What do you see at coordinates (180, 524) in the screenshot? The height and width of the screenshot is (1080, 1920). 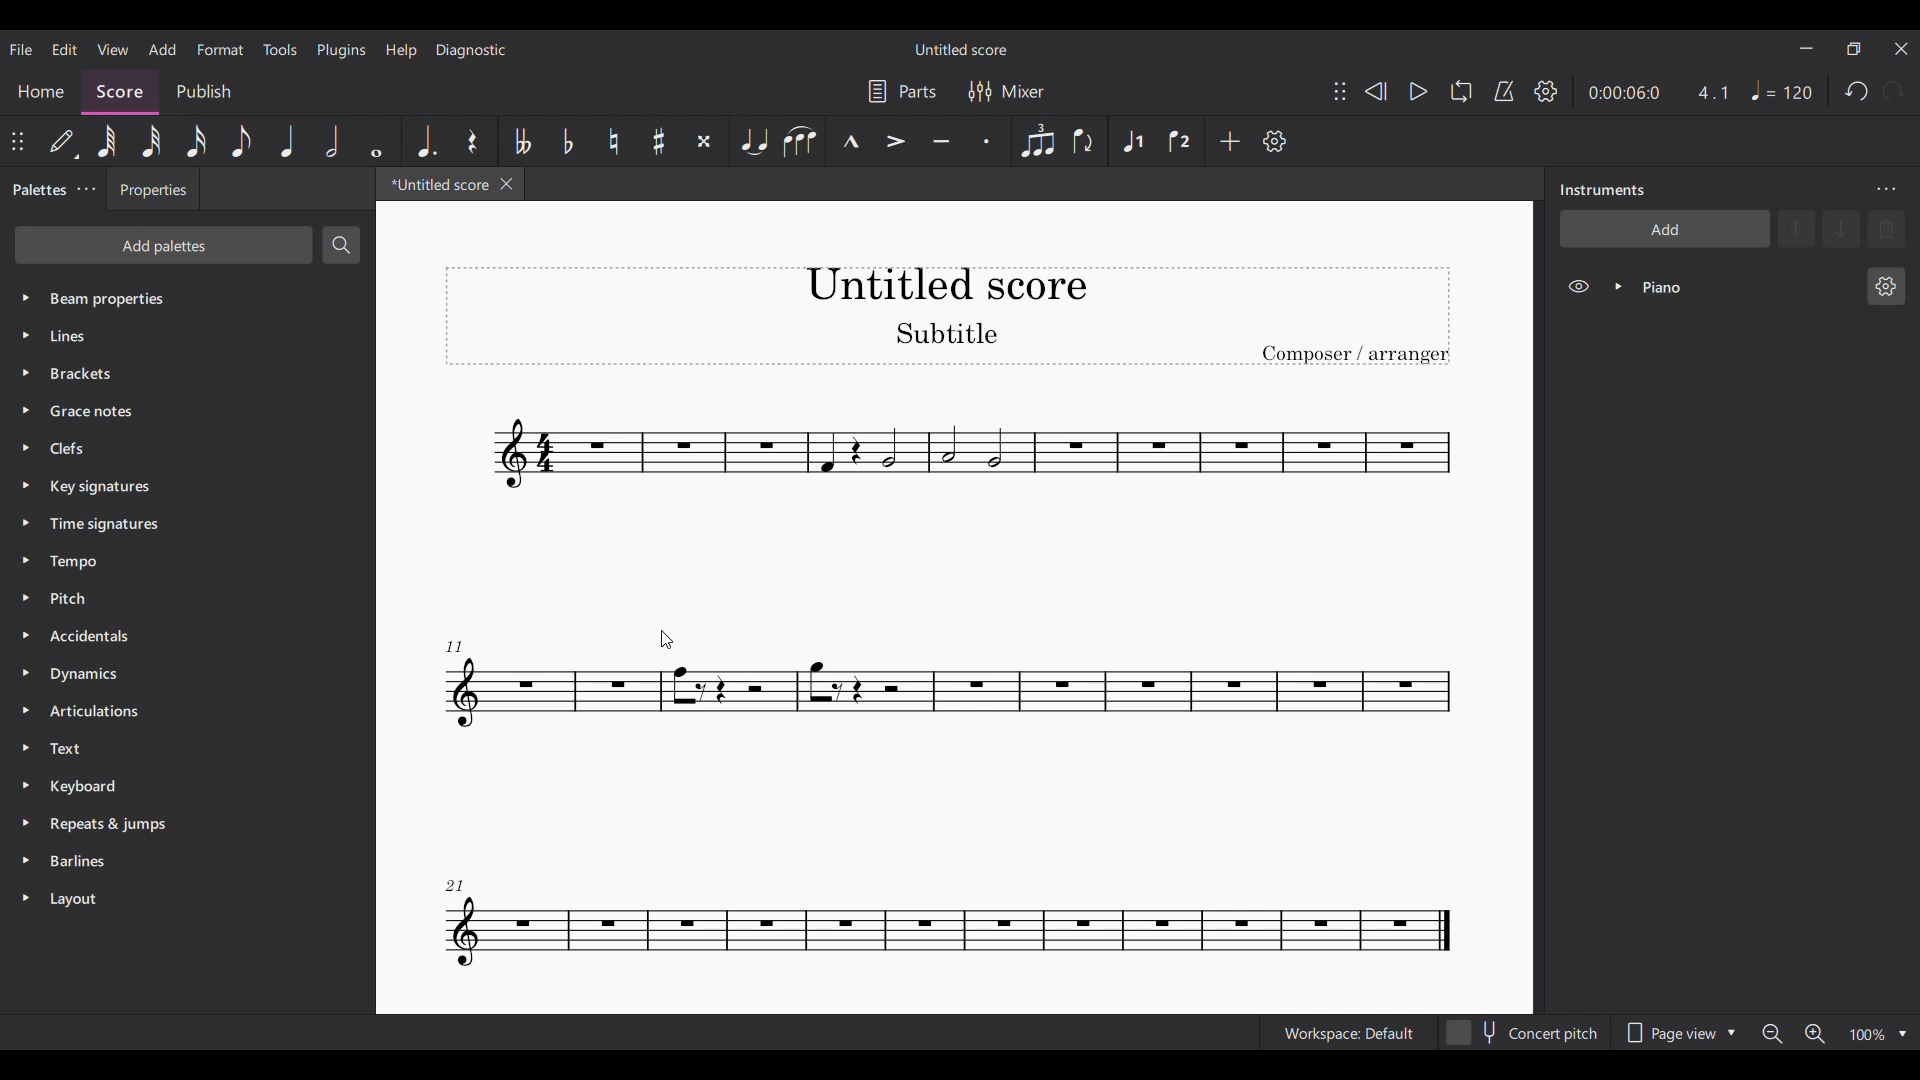 I see `Time signatures` at bounding box center [180, 524].